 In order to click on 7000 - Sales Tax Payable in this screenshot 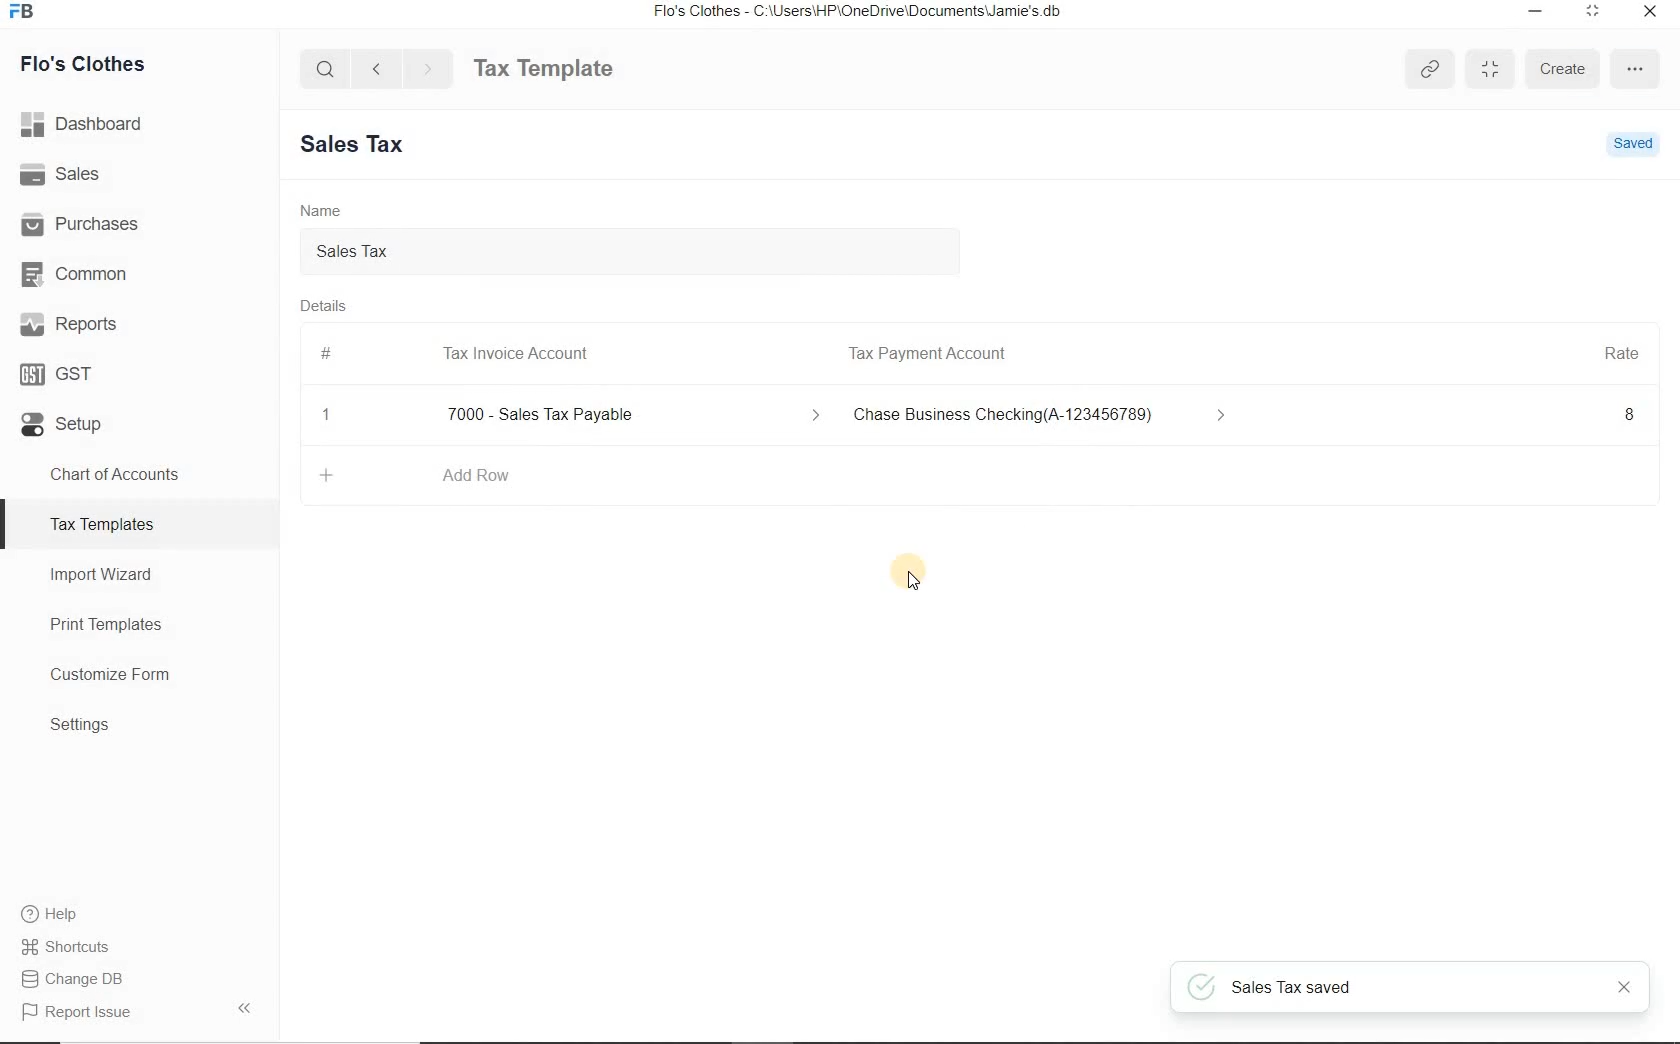, I will do `click(628, 415)`.